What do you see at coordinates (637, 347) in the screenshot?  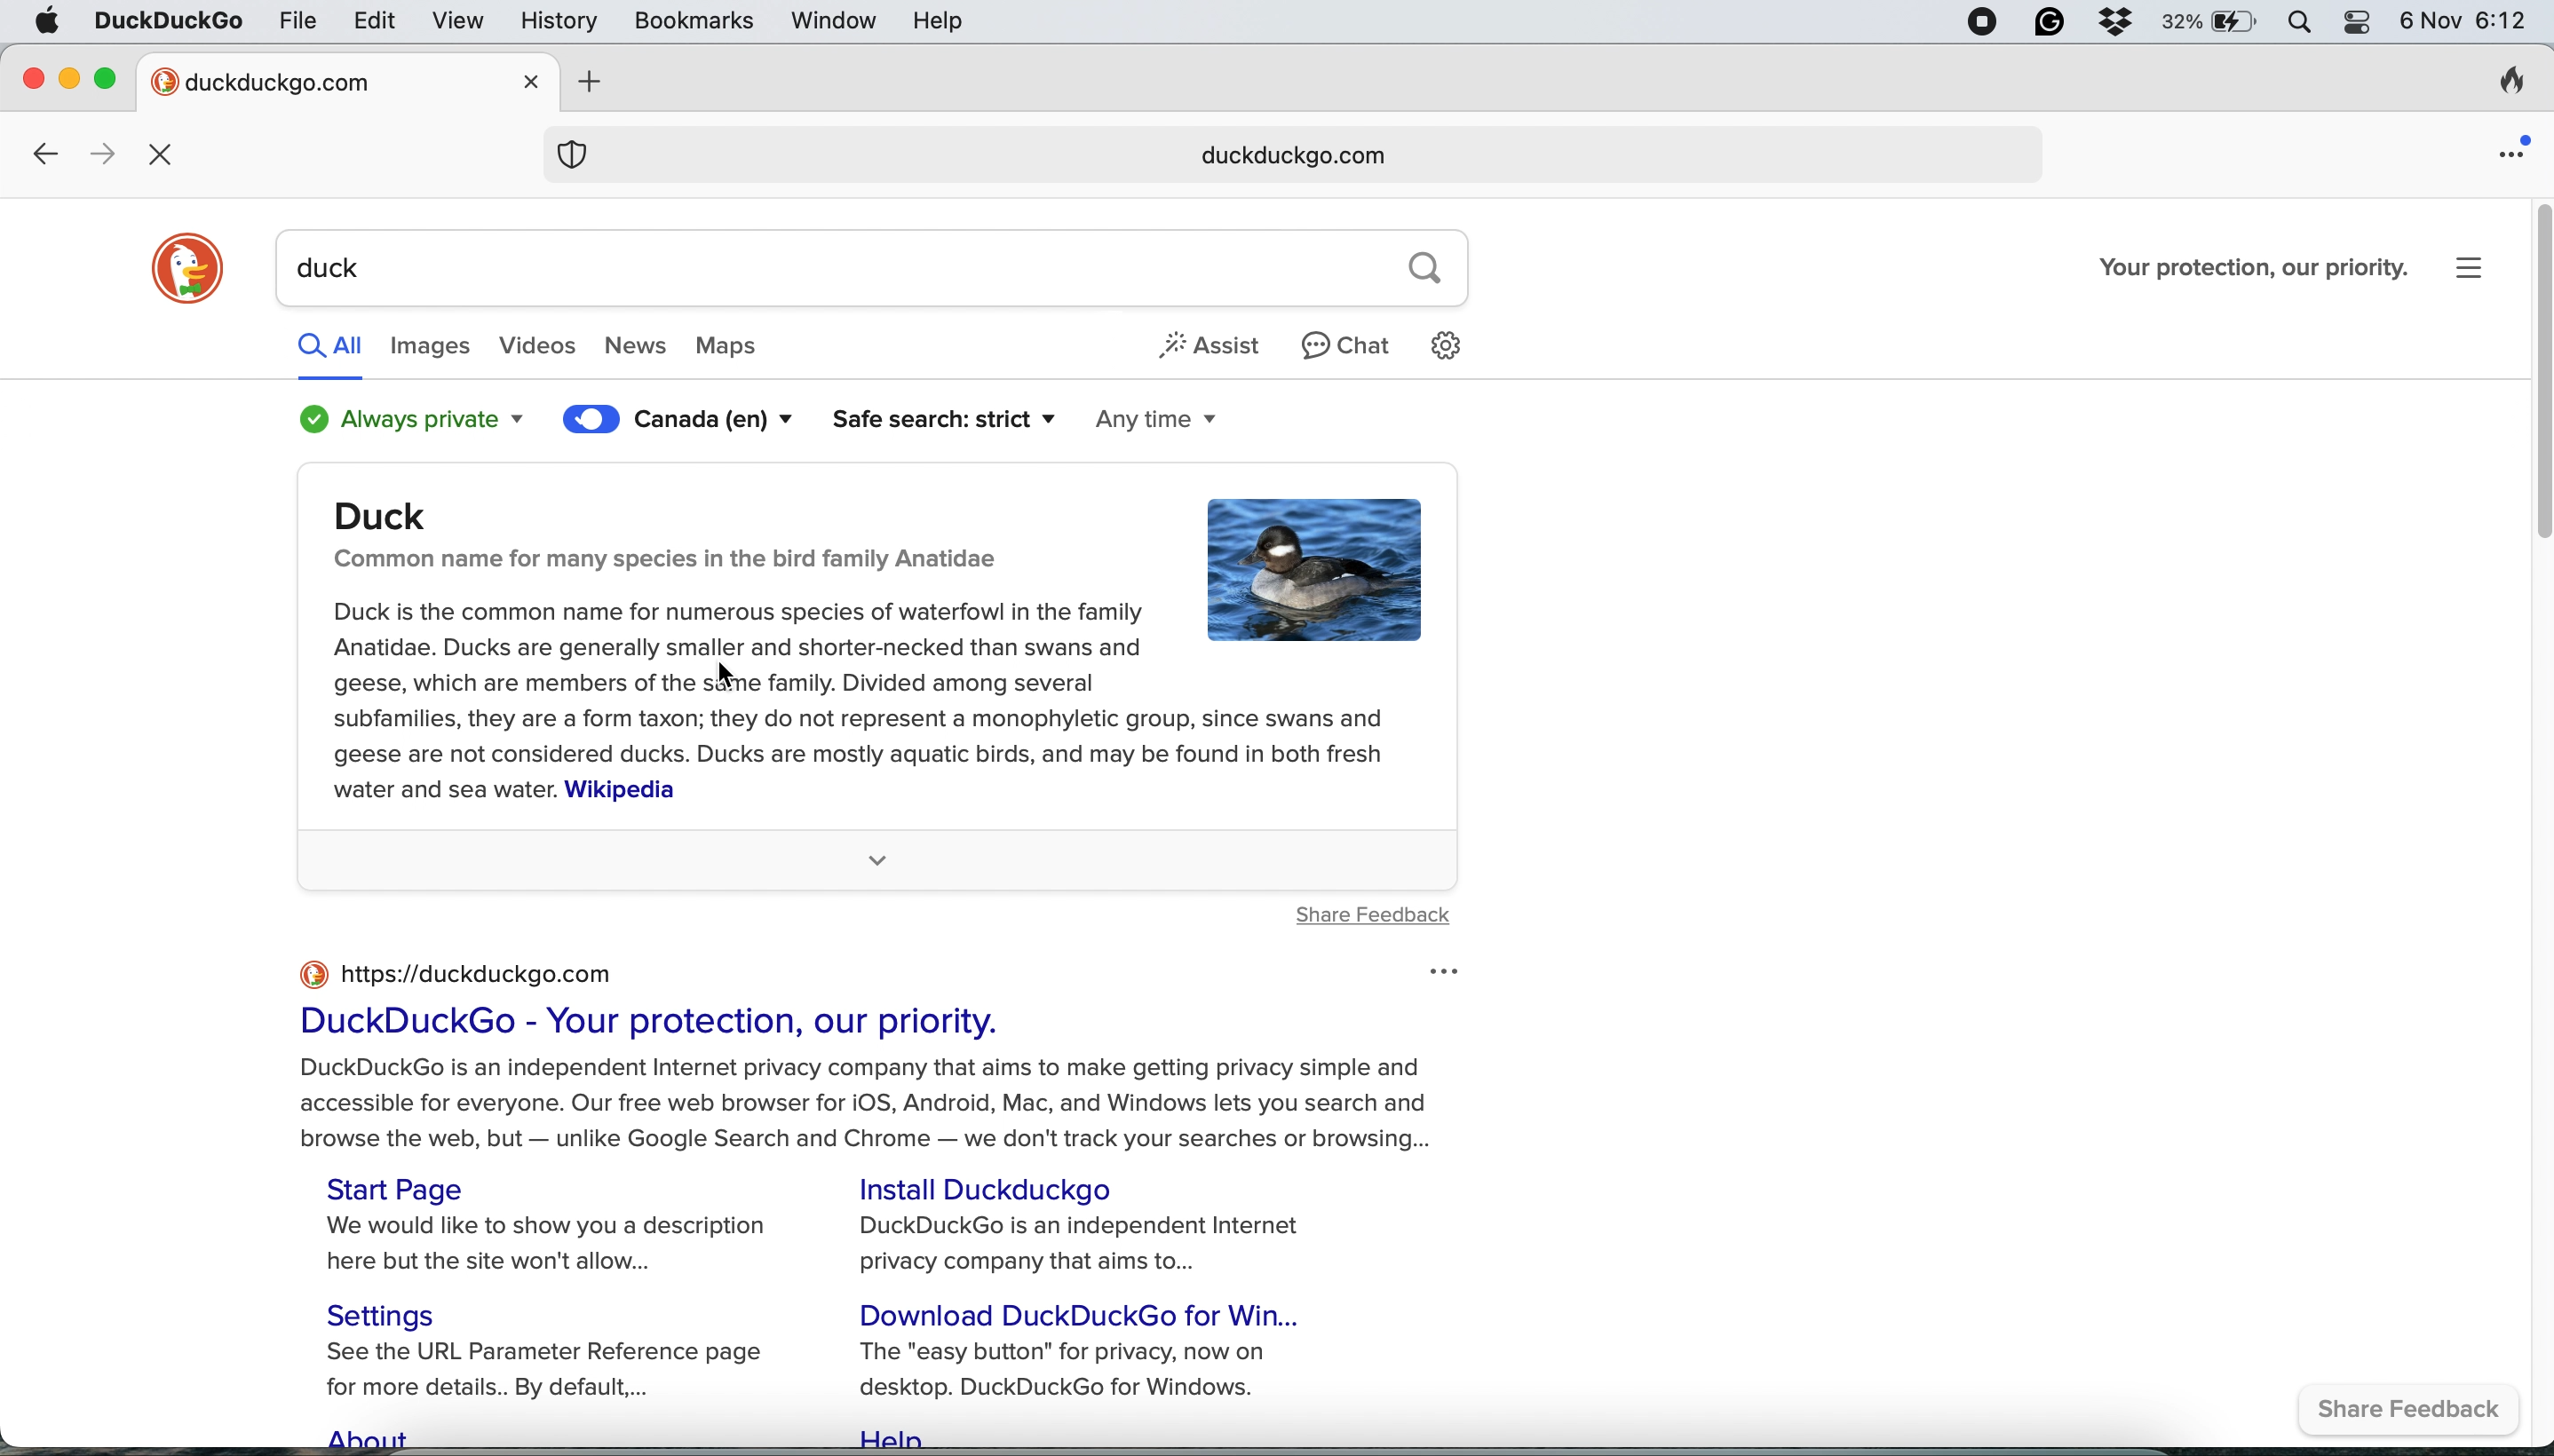 I see `news` at bounding box center [637, 347].